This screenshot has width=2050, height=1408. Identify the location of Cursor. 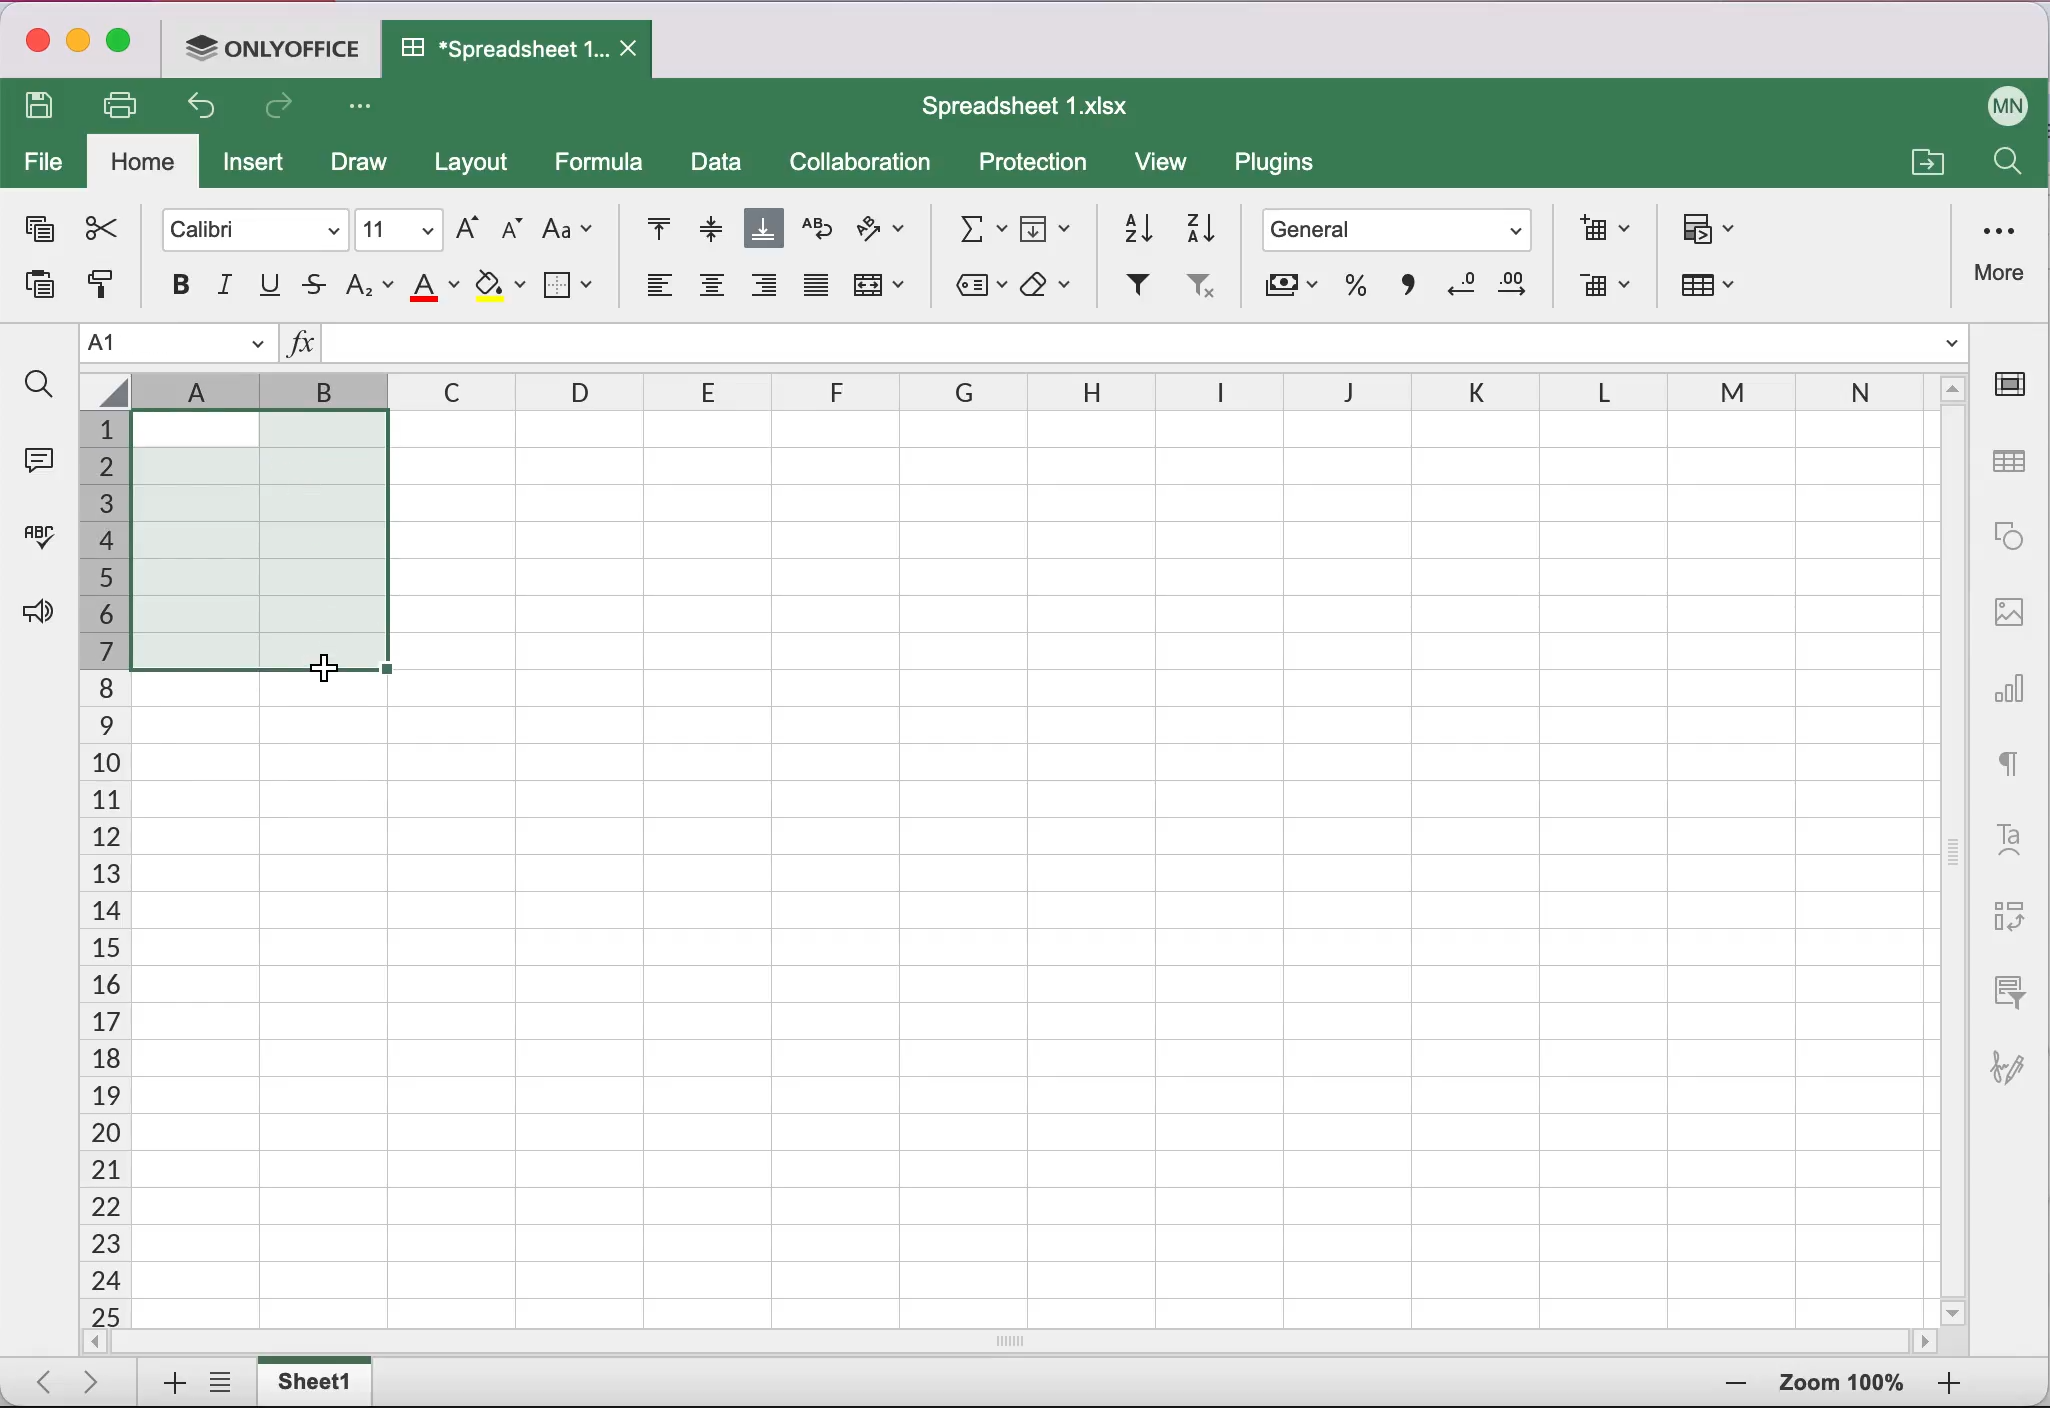
(316, 668).